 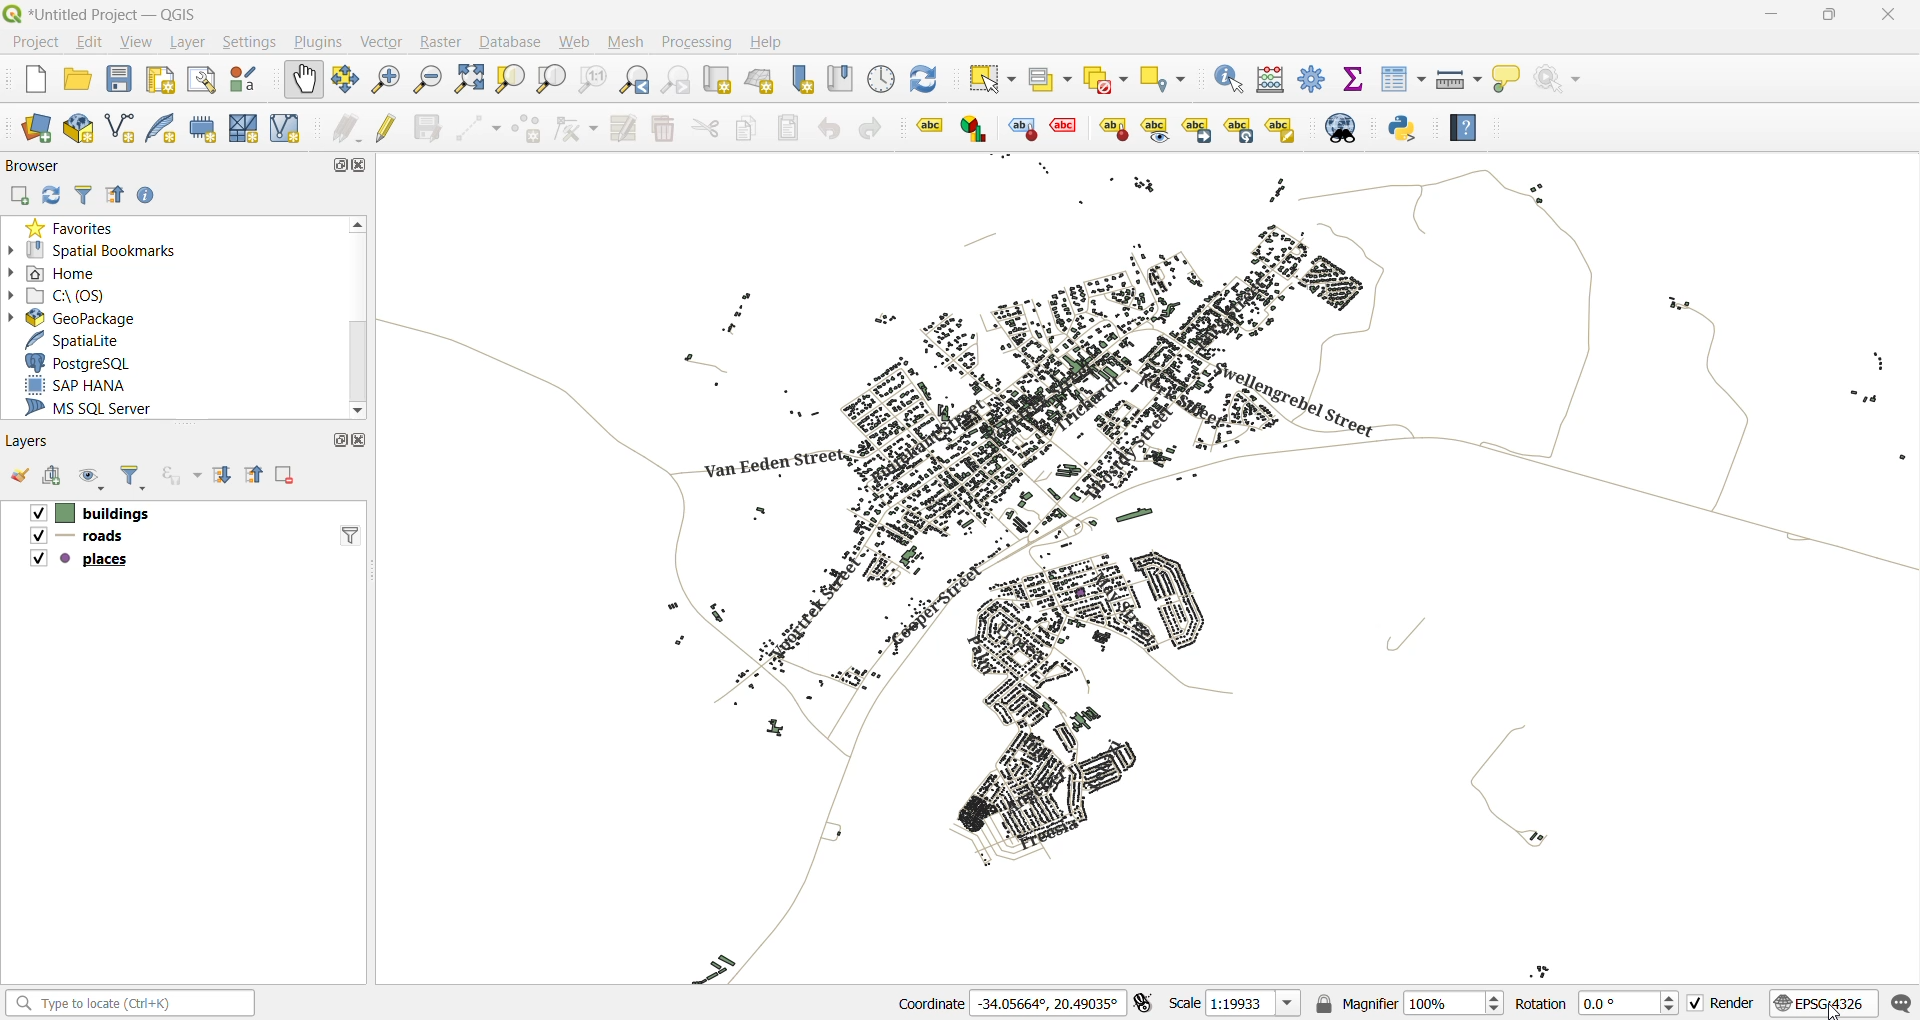 I want to click on minimize/maximize, so click(x=1829, y=18).